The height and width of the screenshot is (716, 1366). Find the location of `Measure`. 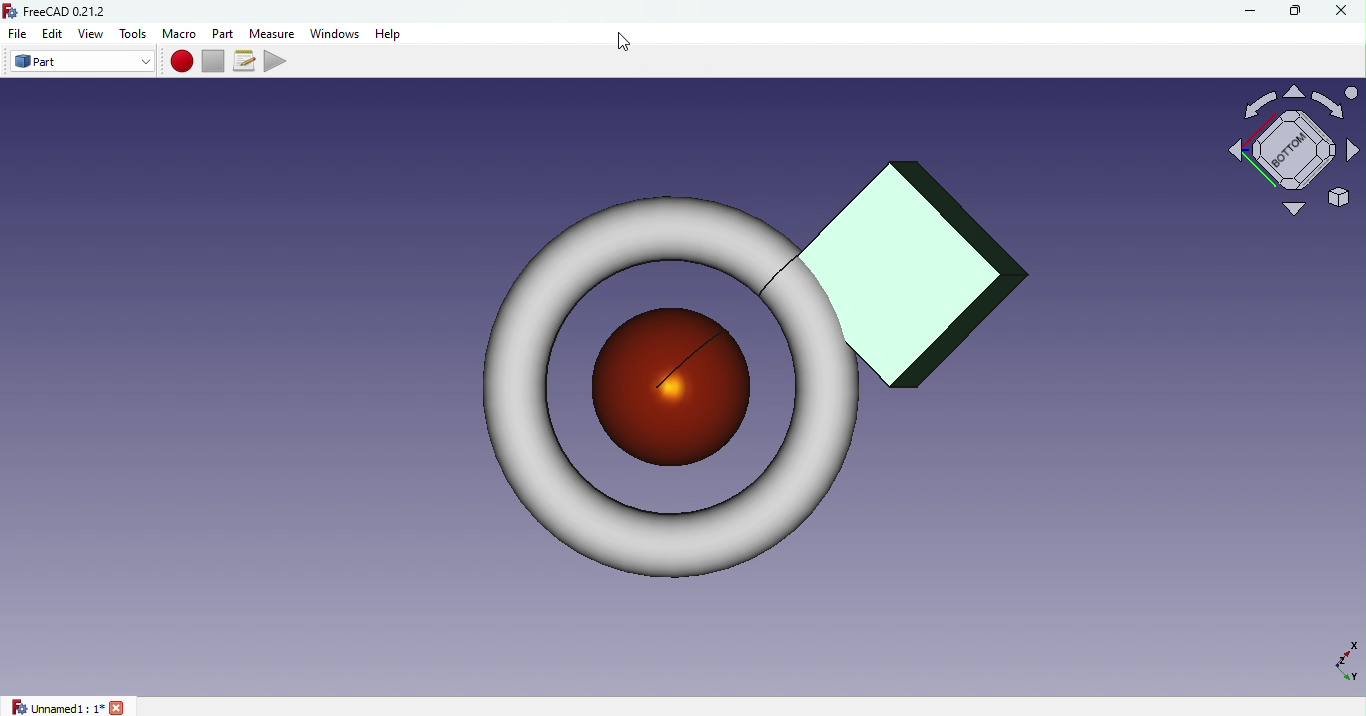

Measure is located at coordinates (271, 33).